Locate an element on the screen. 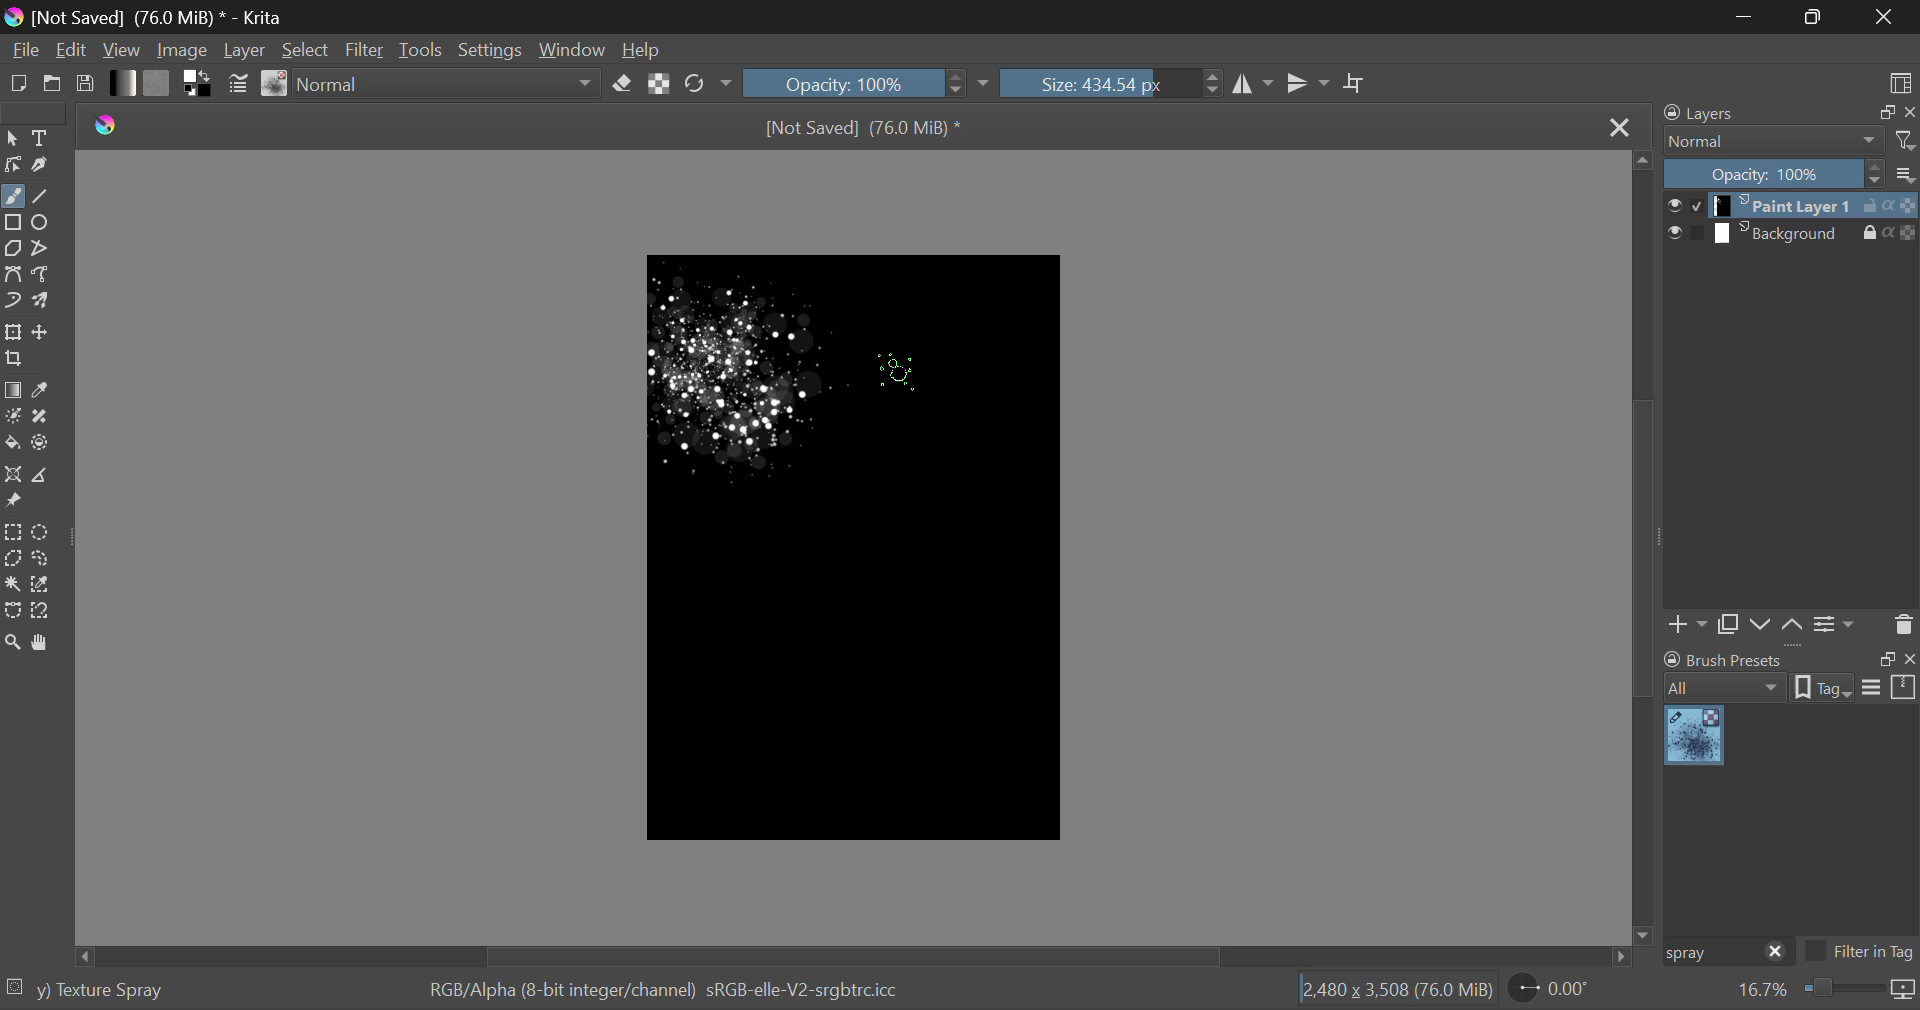 The image size is (1920, 1010). Tools is located at coordinates (424, 49).